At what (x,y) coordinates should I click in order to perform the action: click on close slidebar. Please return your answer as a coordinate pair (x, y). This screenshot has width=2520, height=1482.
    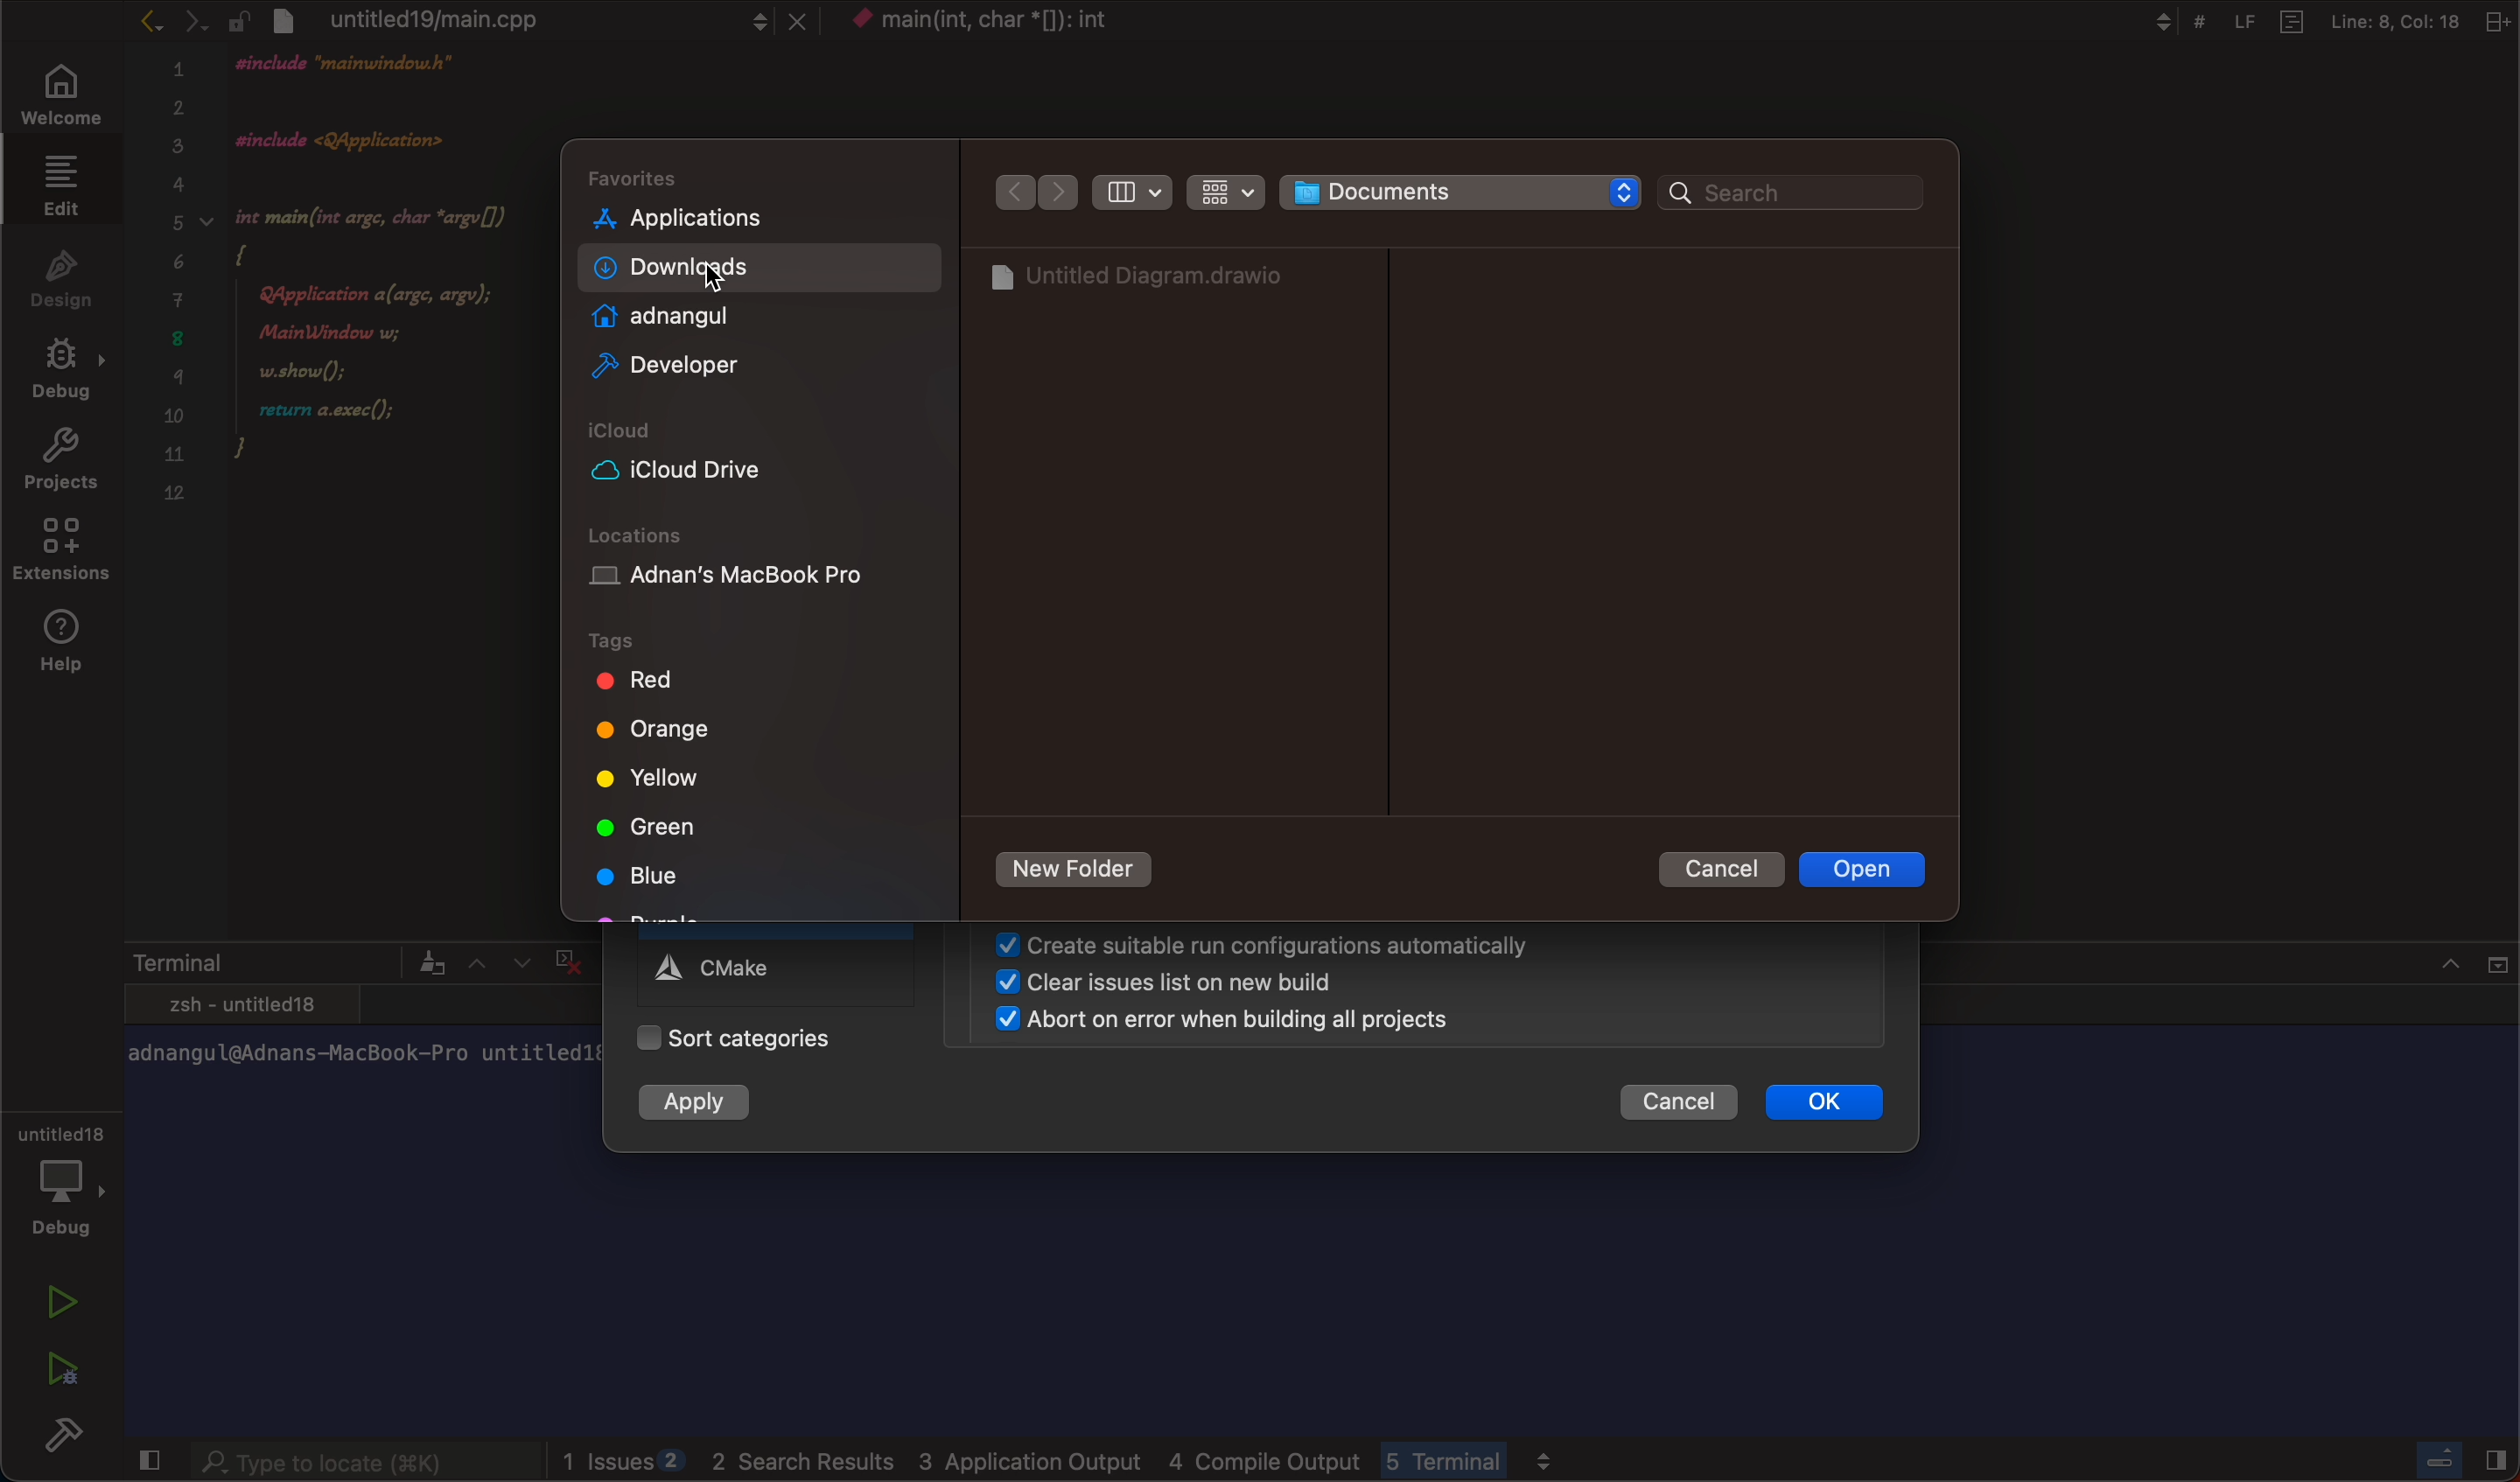
    Looking at the image, I should click on (141, 1459).